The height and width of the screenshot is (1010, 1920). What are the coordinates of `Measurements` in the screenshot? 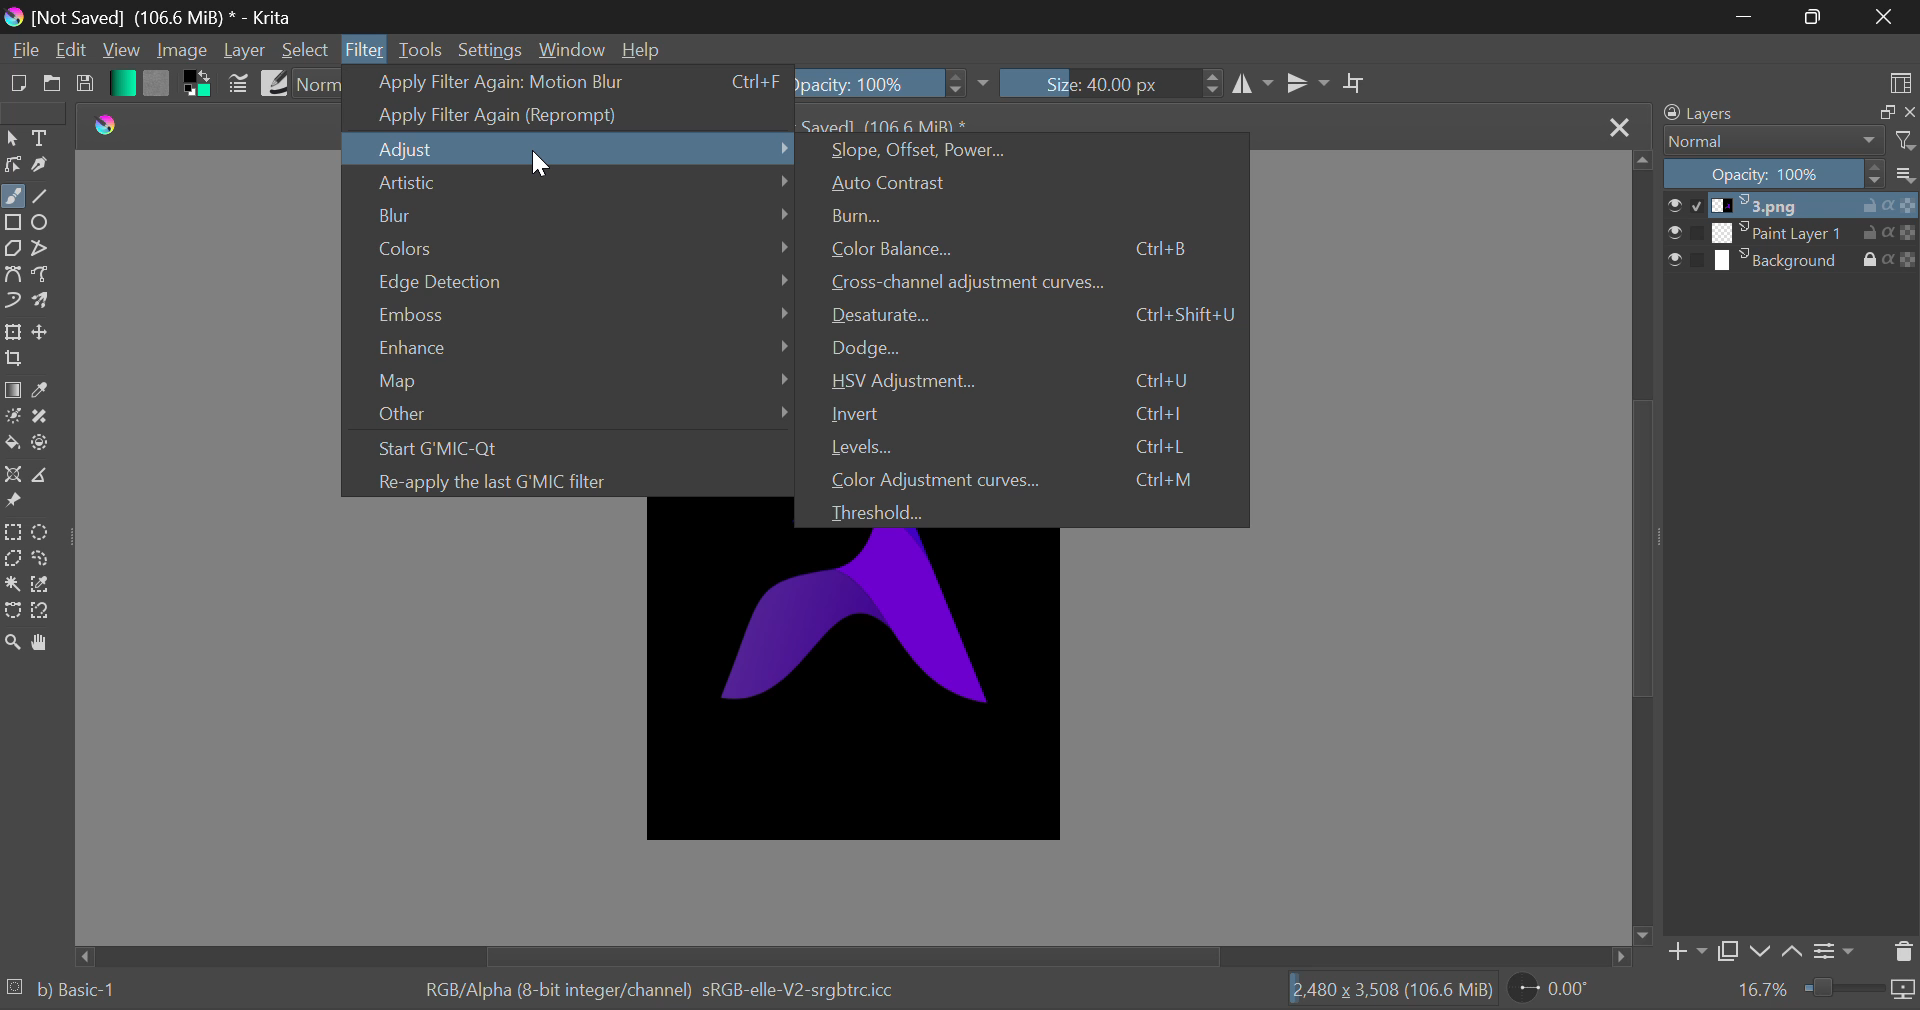 It's located at (41, 475).